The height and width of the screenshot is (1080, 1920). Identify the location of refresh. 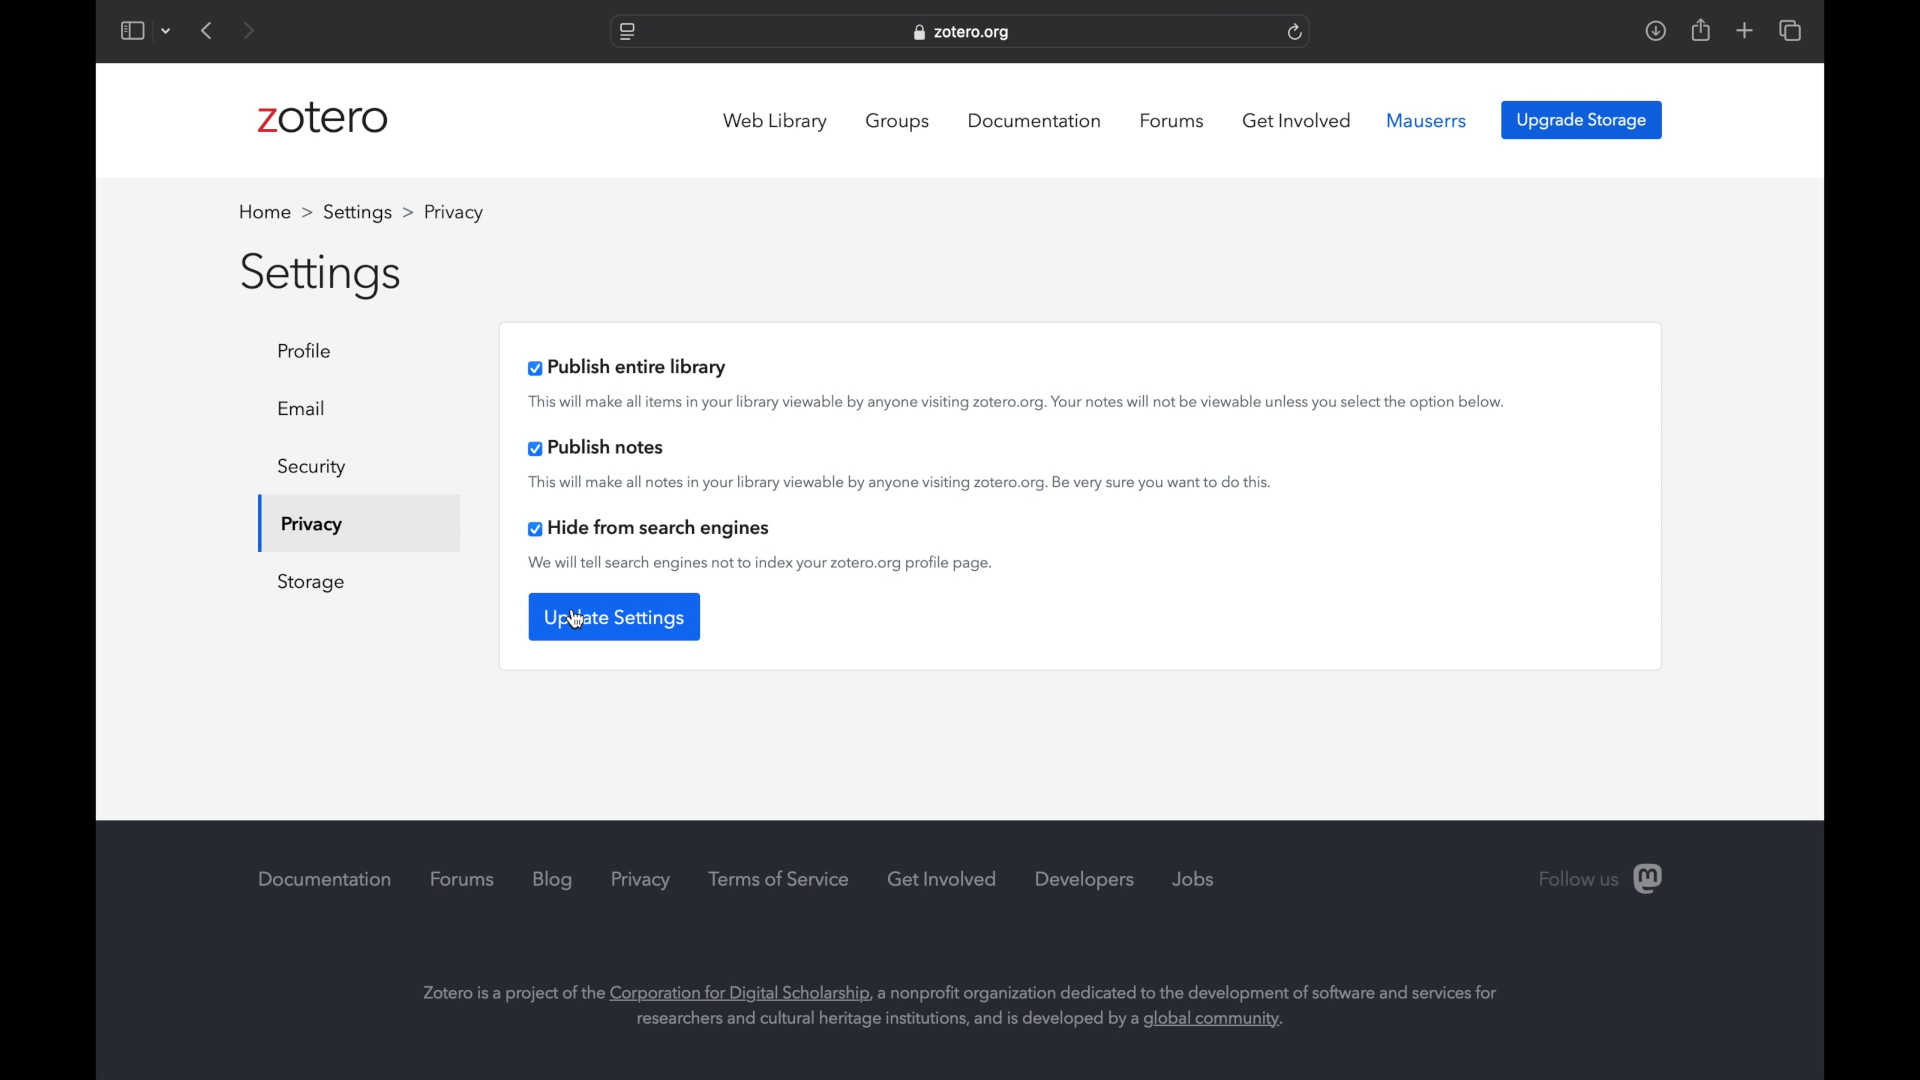
(1295, 33).